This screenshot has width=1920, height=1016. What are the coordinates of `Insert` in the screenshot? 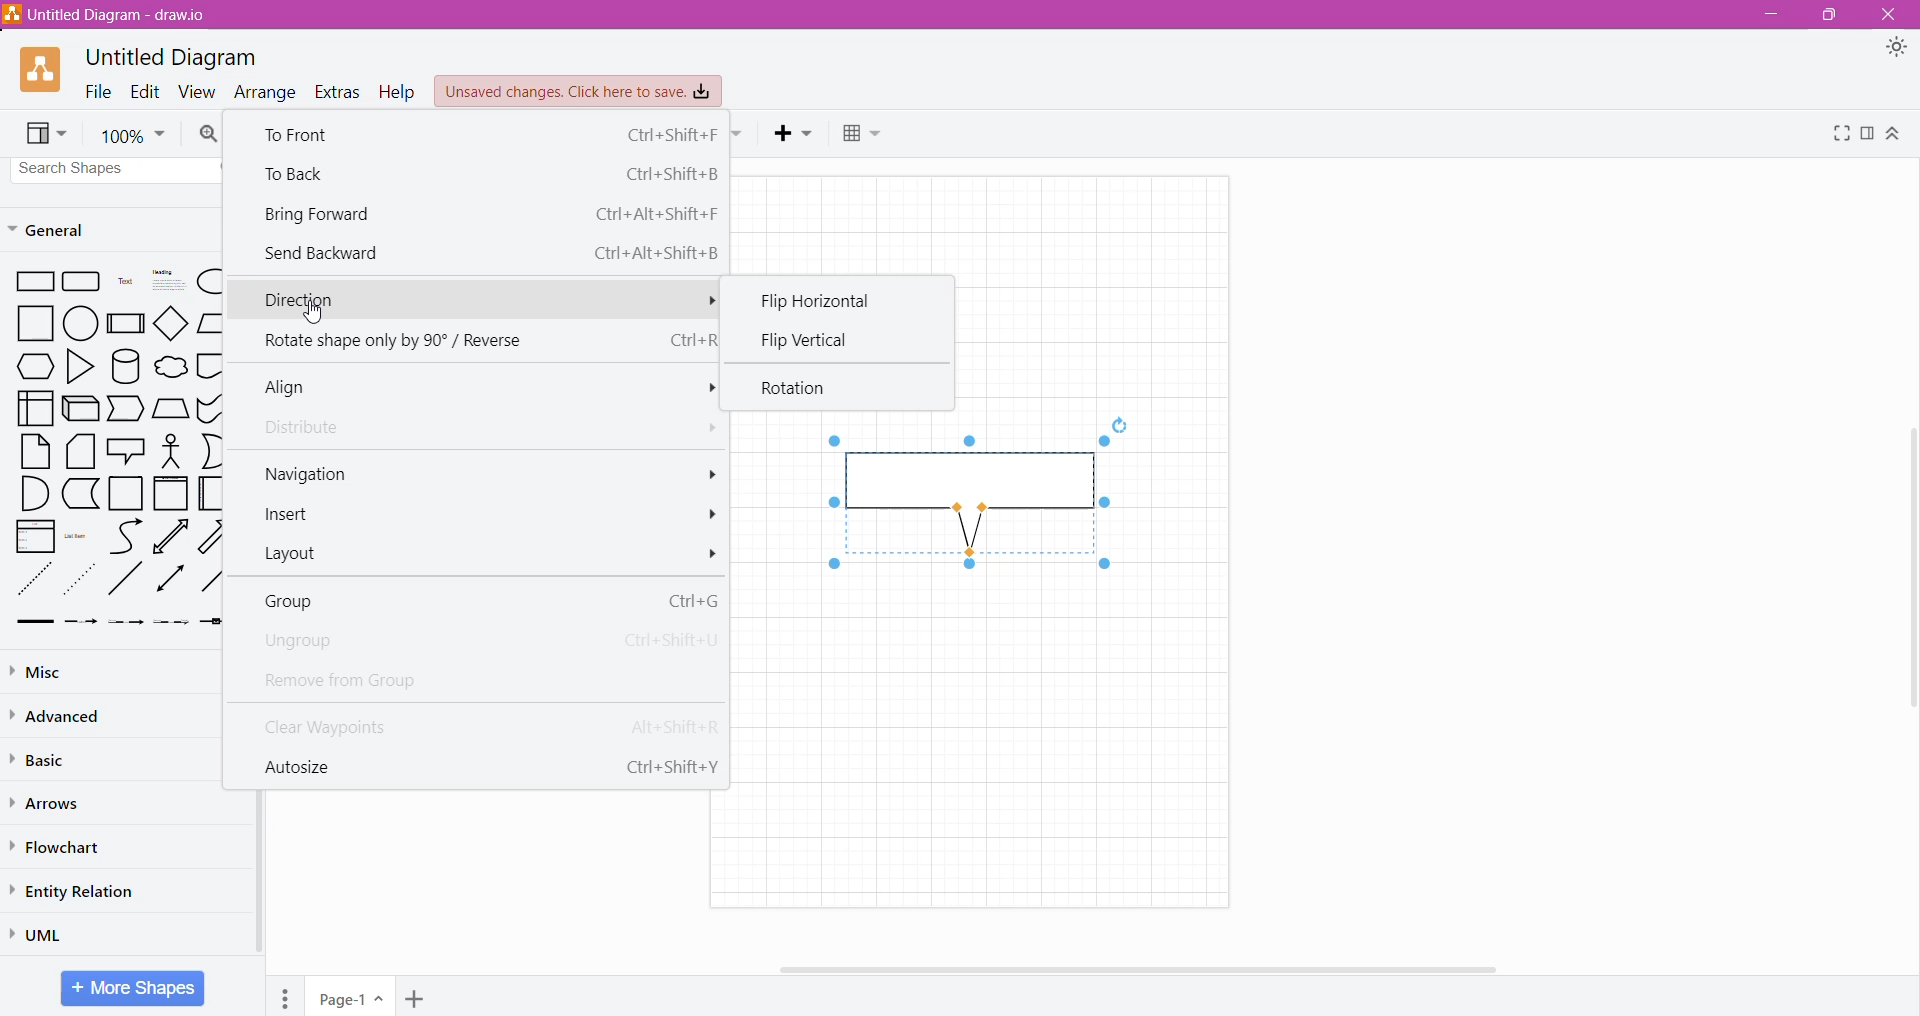 It's located at (795, 134).